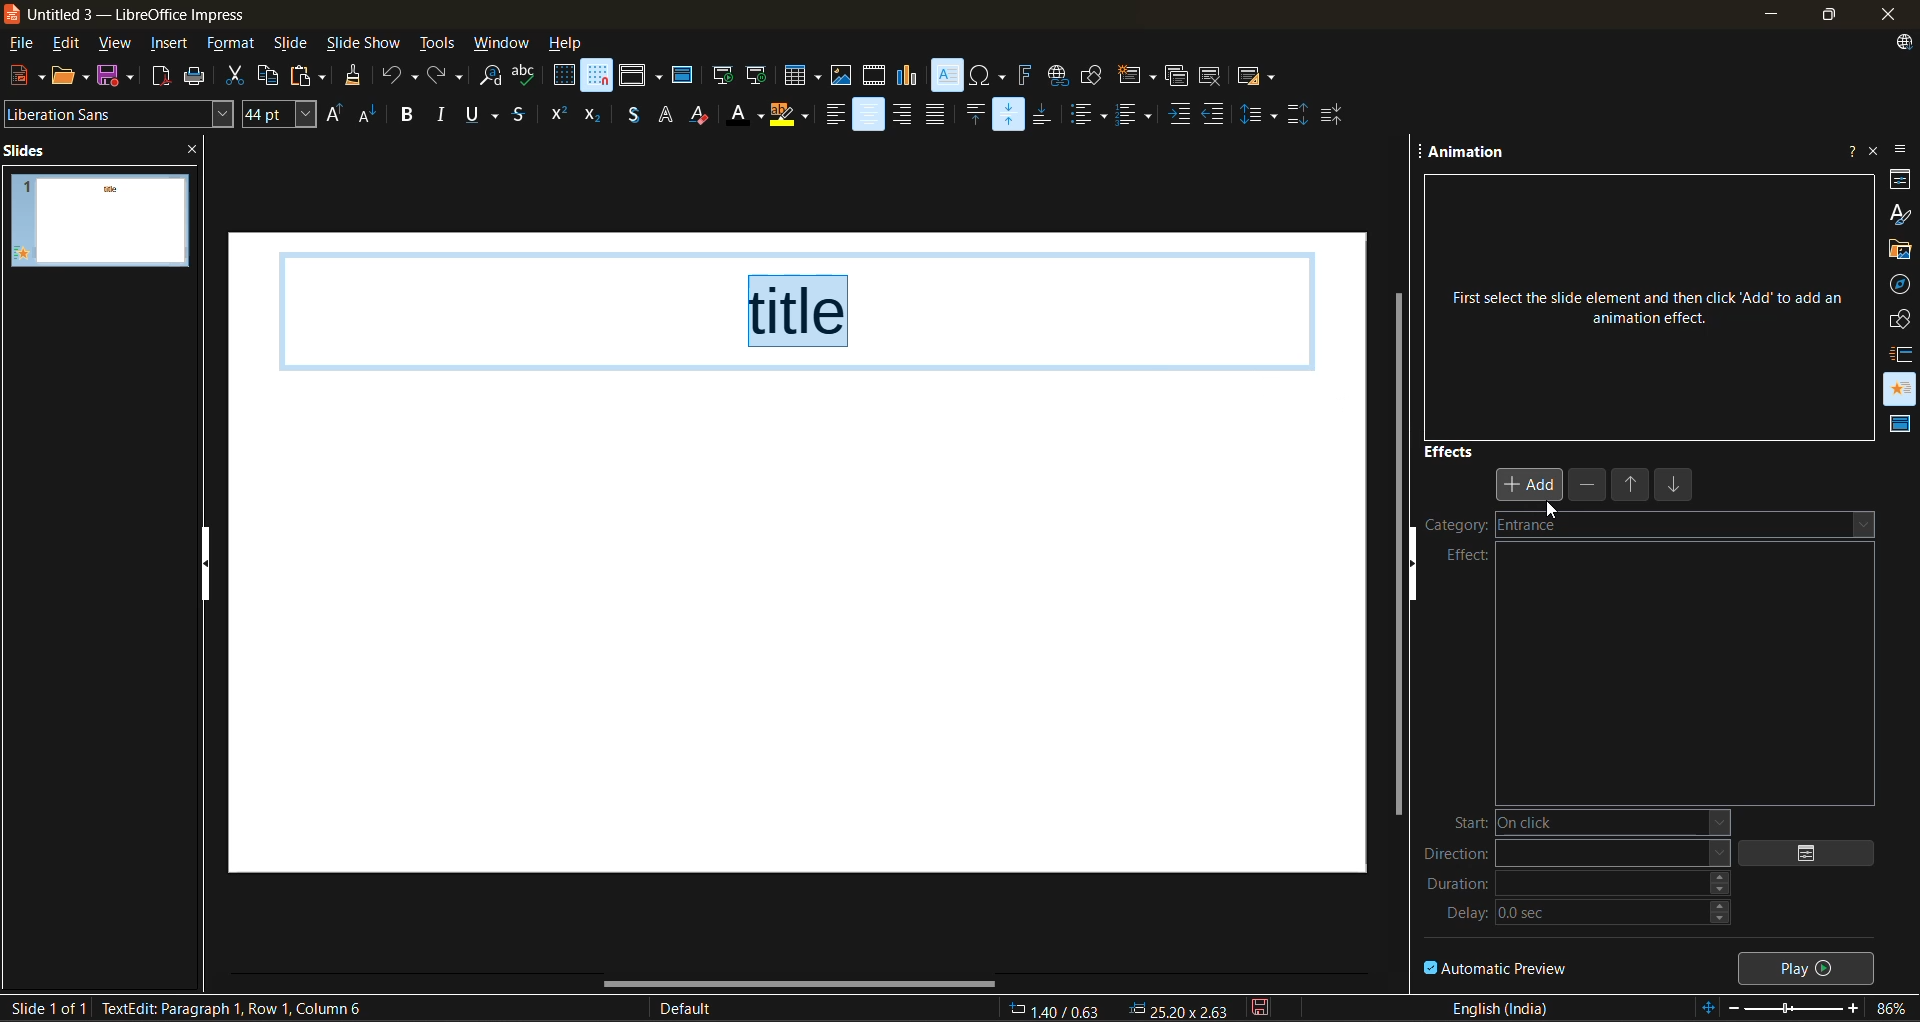  I want to click on slide, so click(99, 221).